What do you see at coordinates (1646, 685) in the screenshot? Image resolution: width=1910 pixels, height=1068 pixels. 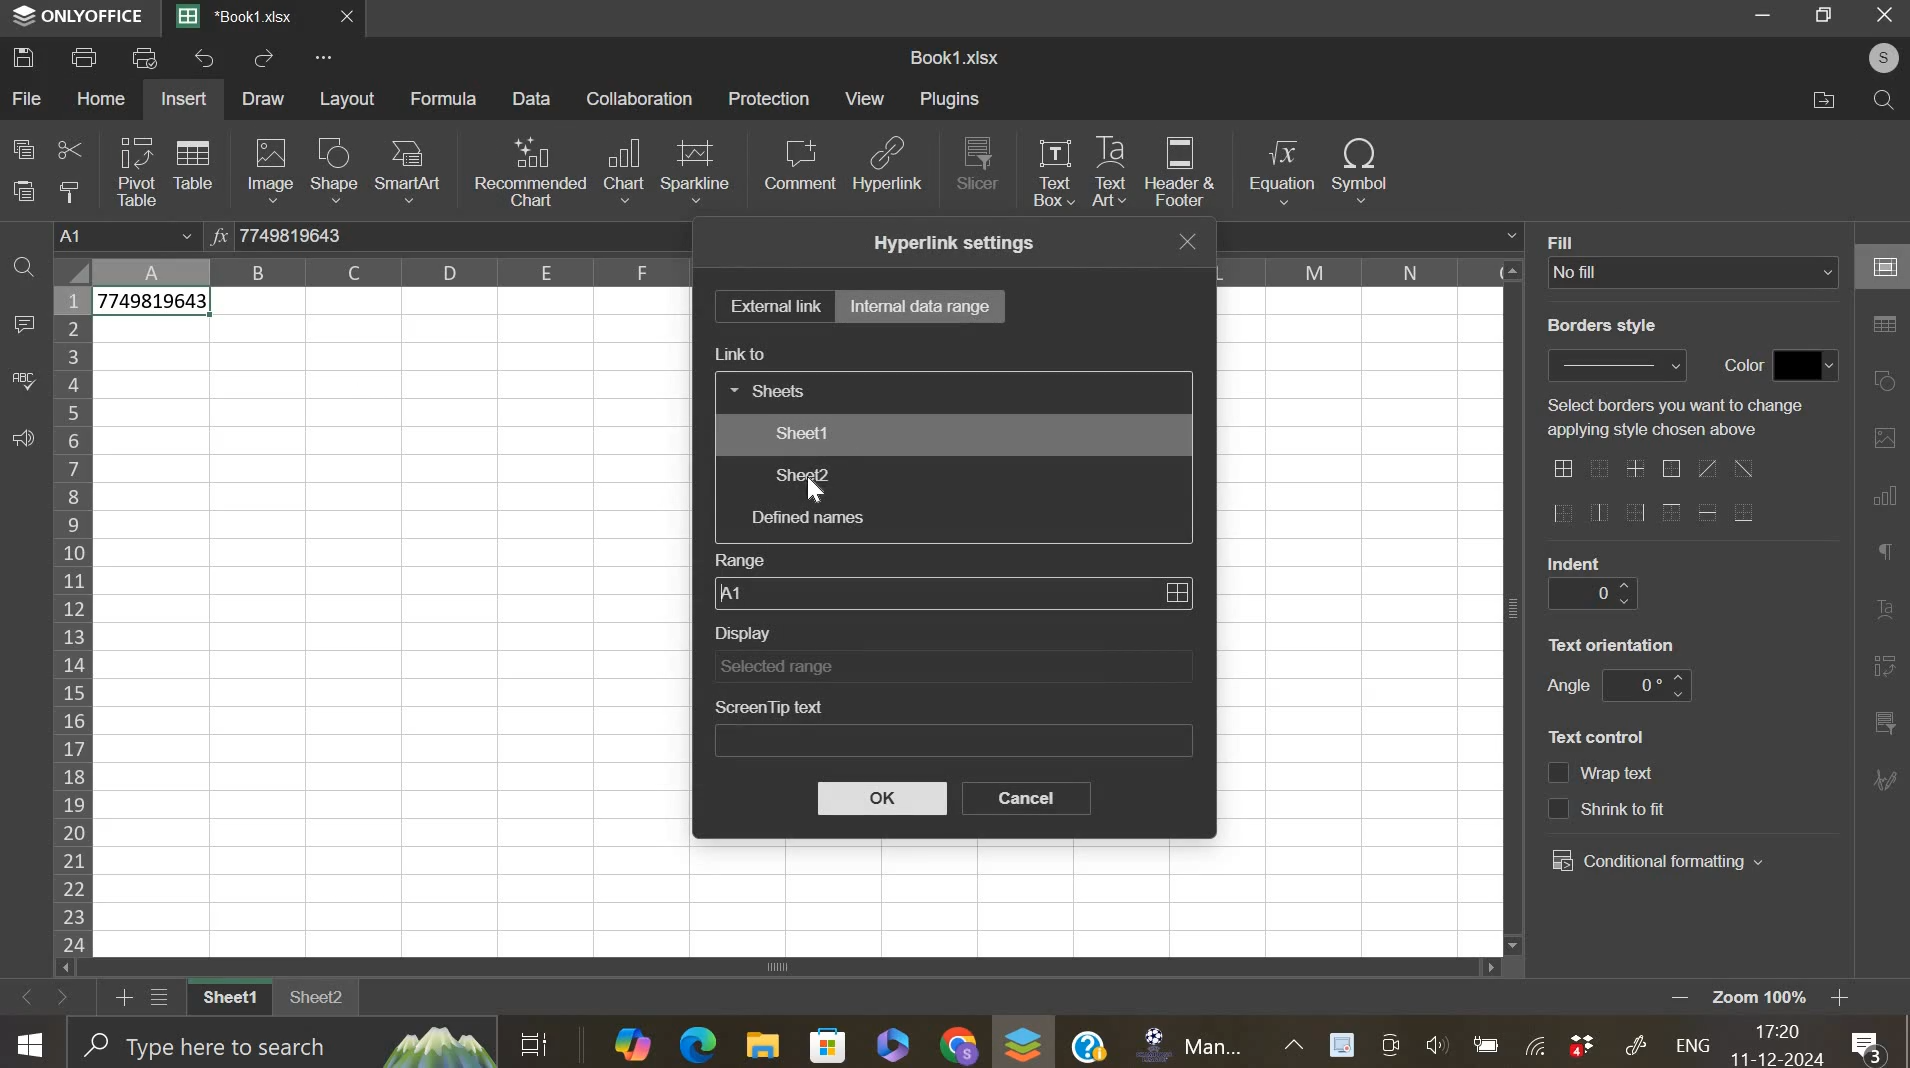 I see `text orientation angle` at bounding box center [1646, 685].